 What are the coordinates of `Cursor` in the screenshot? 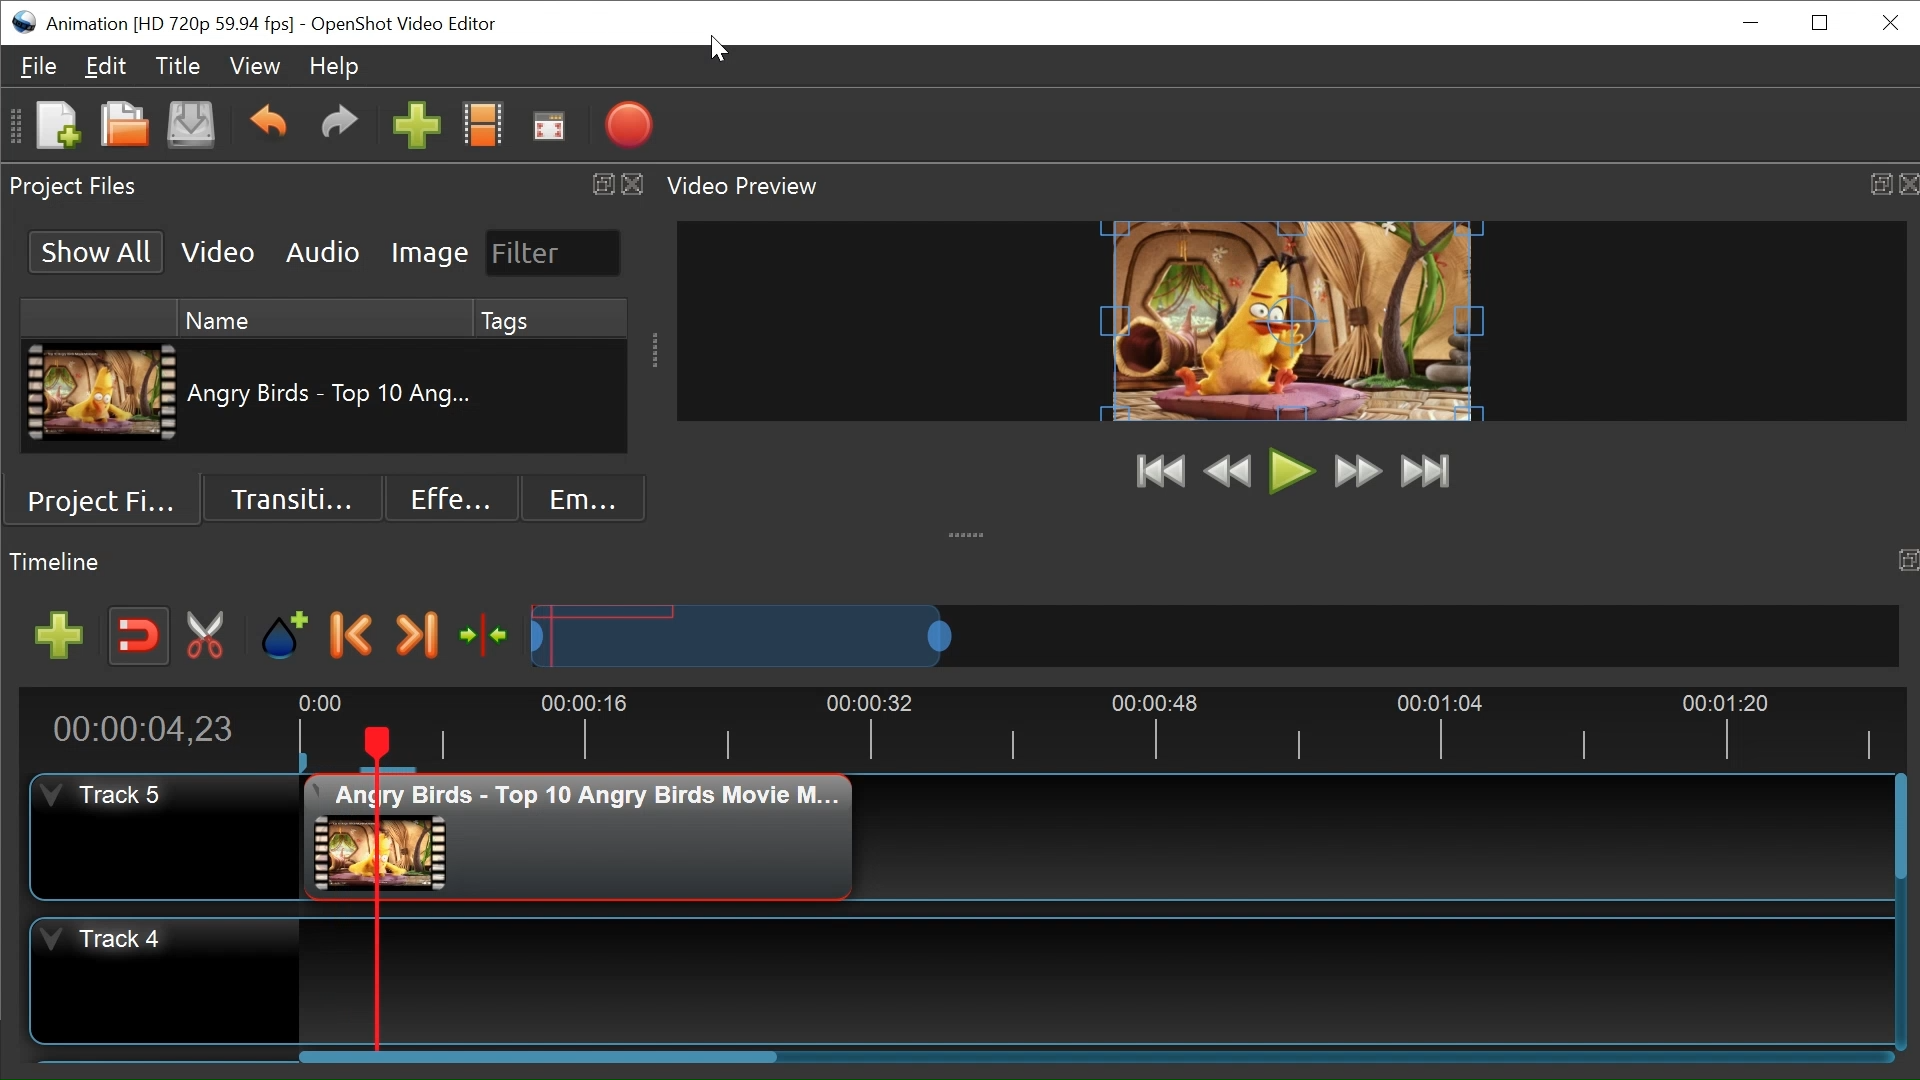 It's located at (718, 49).